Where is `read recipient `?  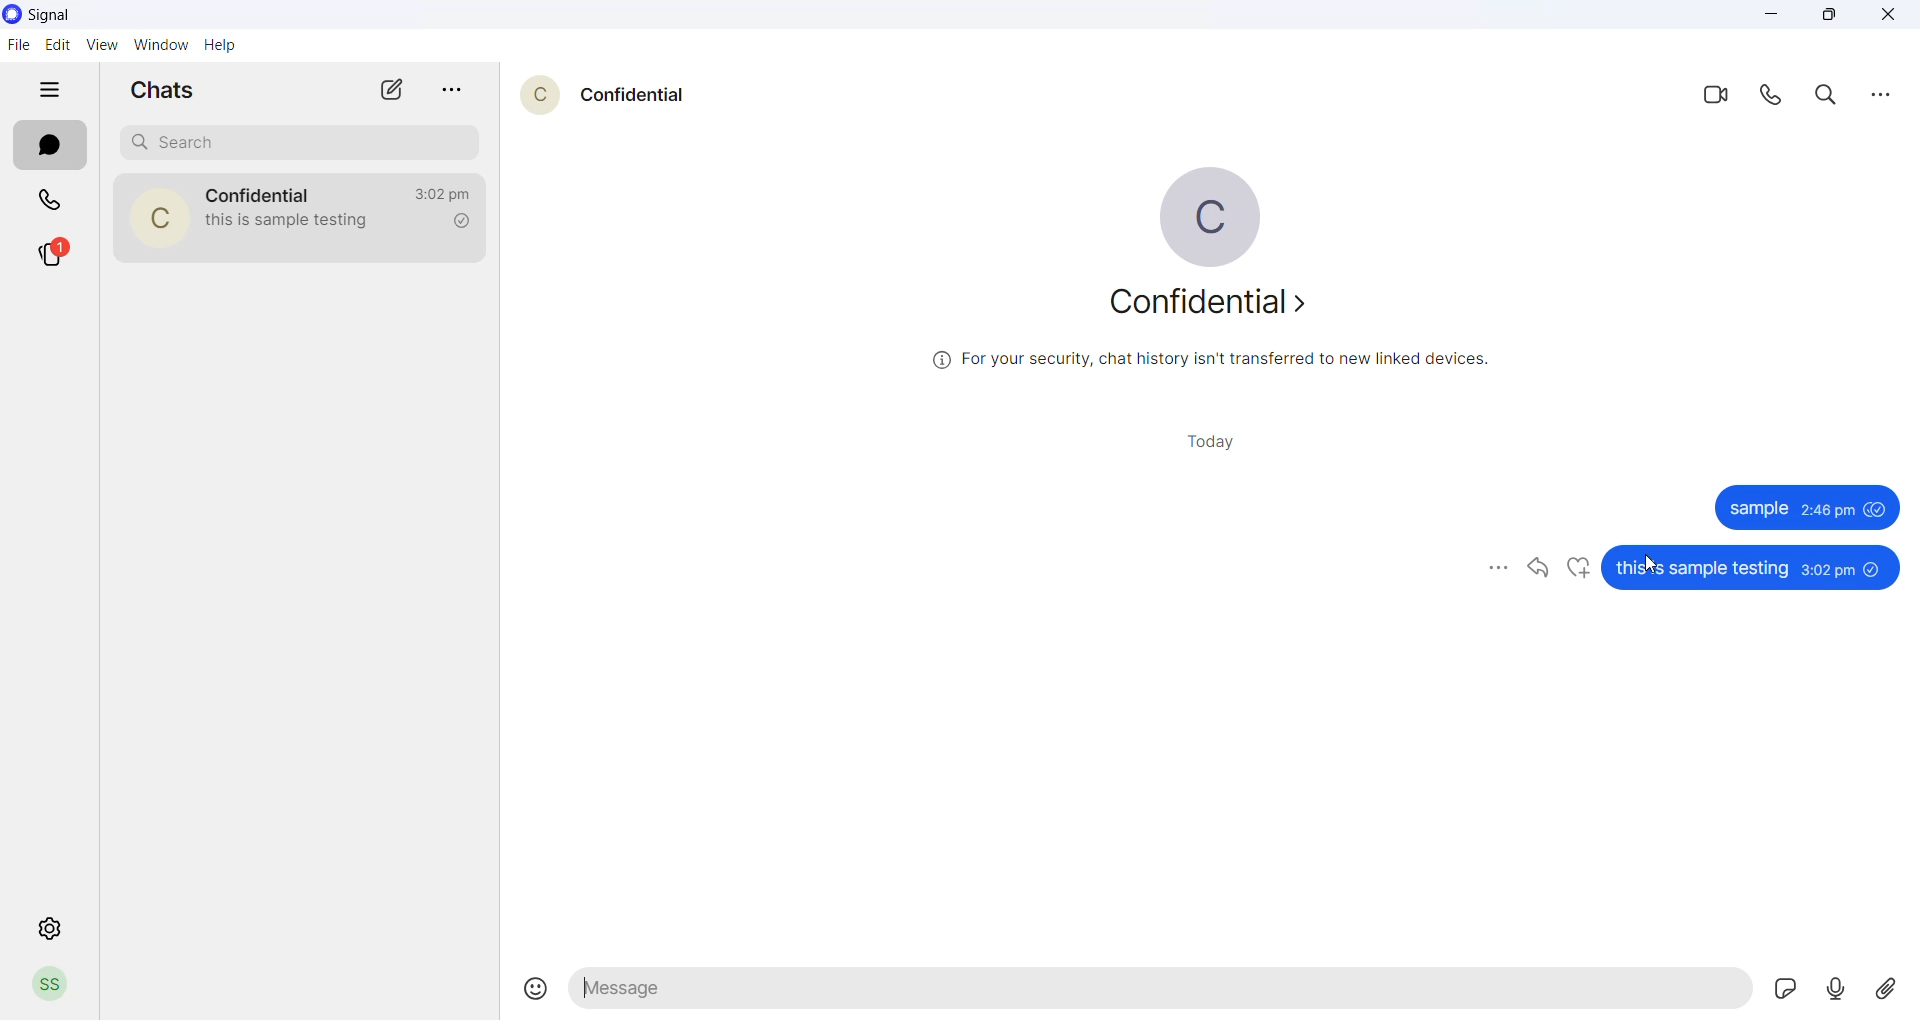 read recipient  is located at coordinates (458, 223).